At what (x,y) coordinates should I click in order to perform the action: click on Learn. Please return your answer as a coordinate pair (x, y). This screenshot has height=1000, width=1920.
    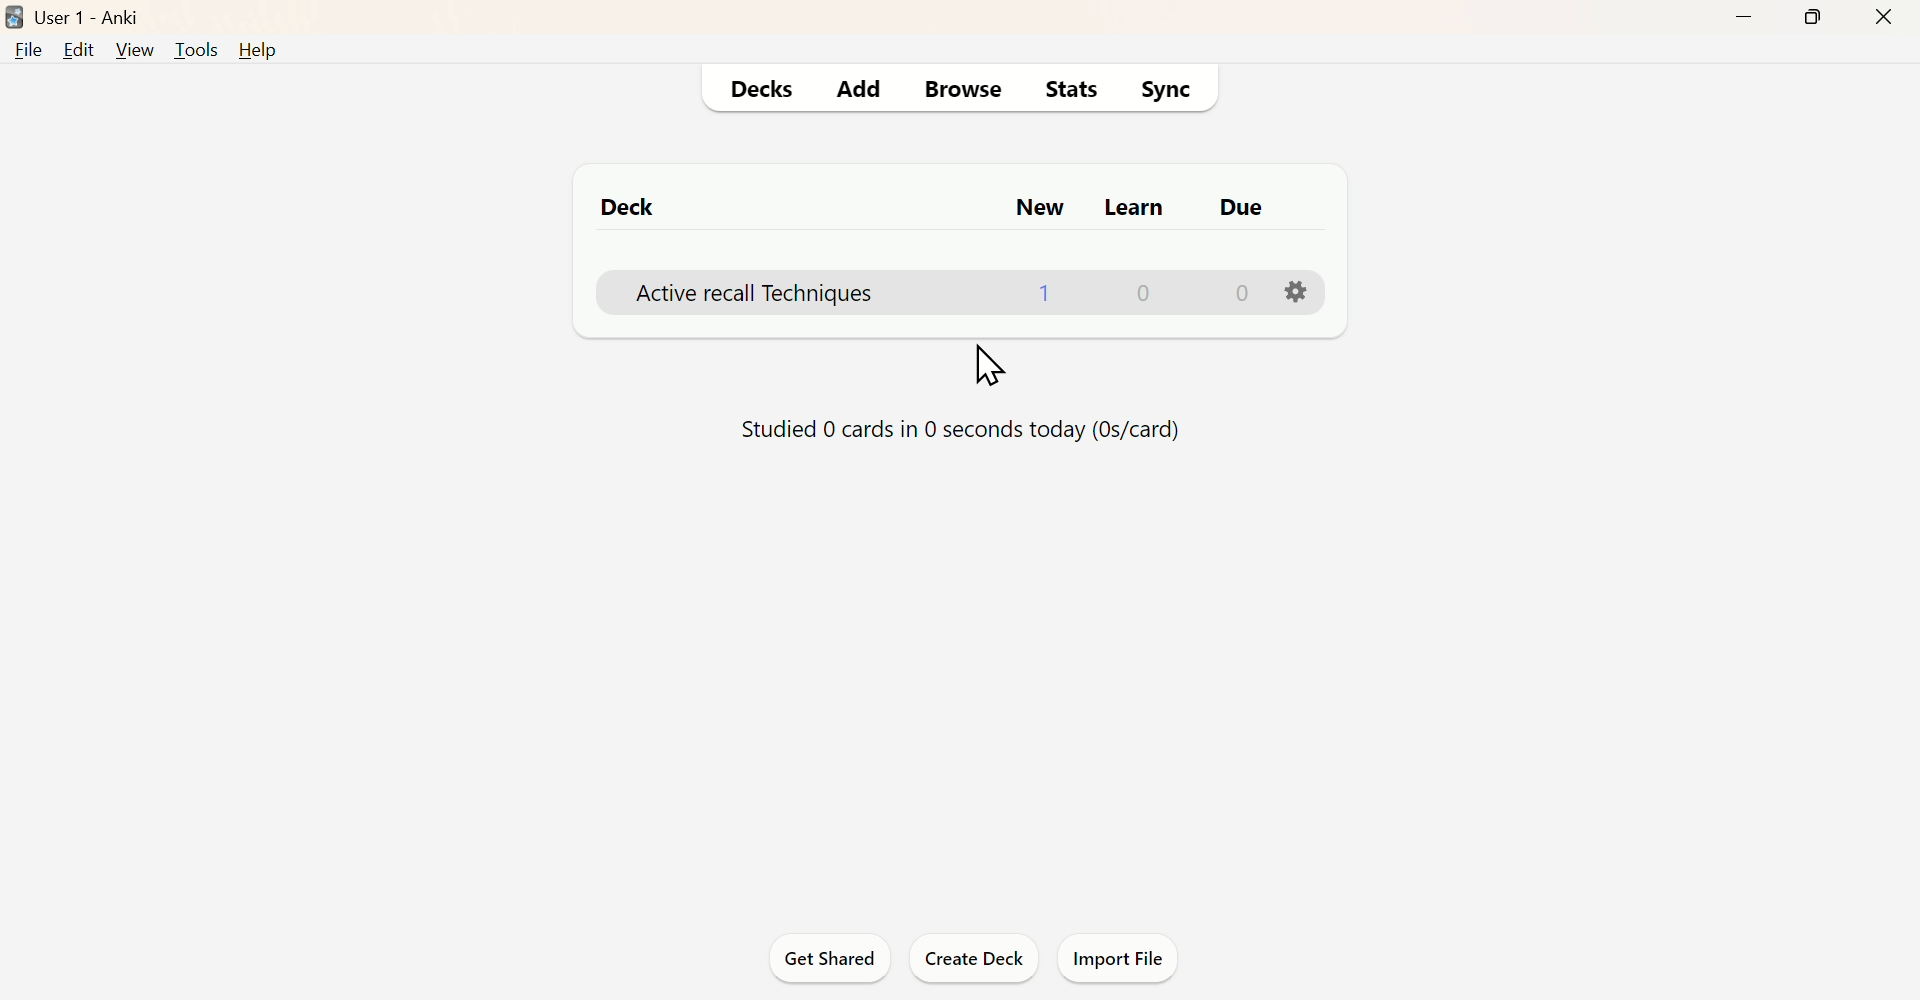
    Looking at the image, I should click on (1139, 210).